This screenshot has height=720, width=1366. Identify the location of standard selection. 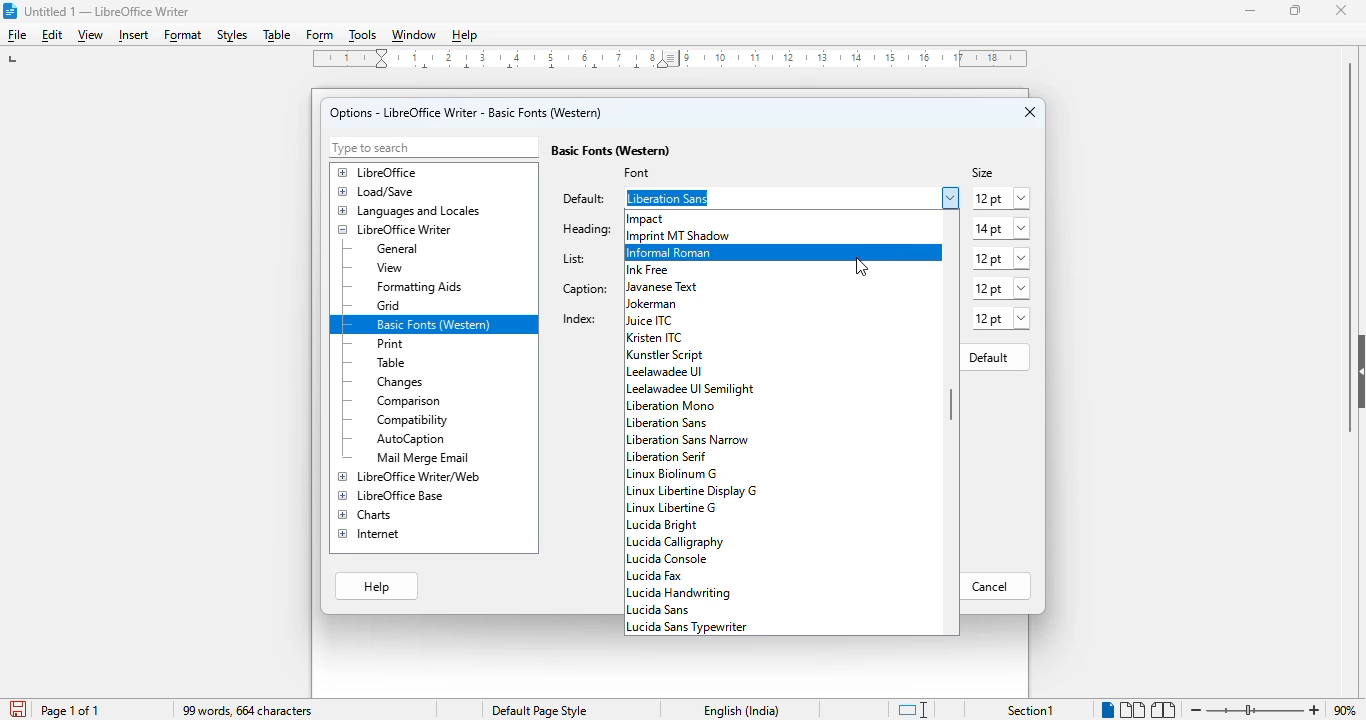
(912, 710).